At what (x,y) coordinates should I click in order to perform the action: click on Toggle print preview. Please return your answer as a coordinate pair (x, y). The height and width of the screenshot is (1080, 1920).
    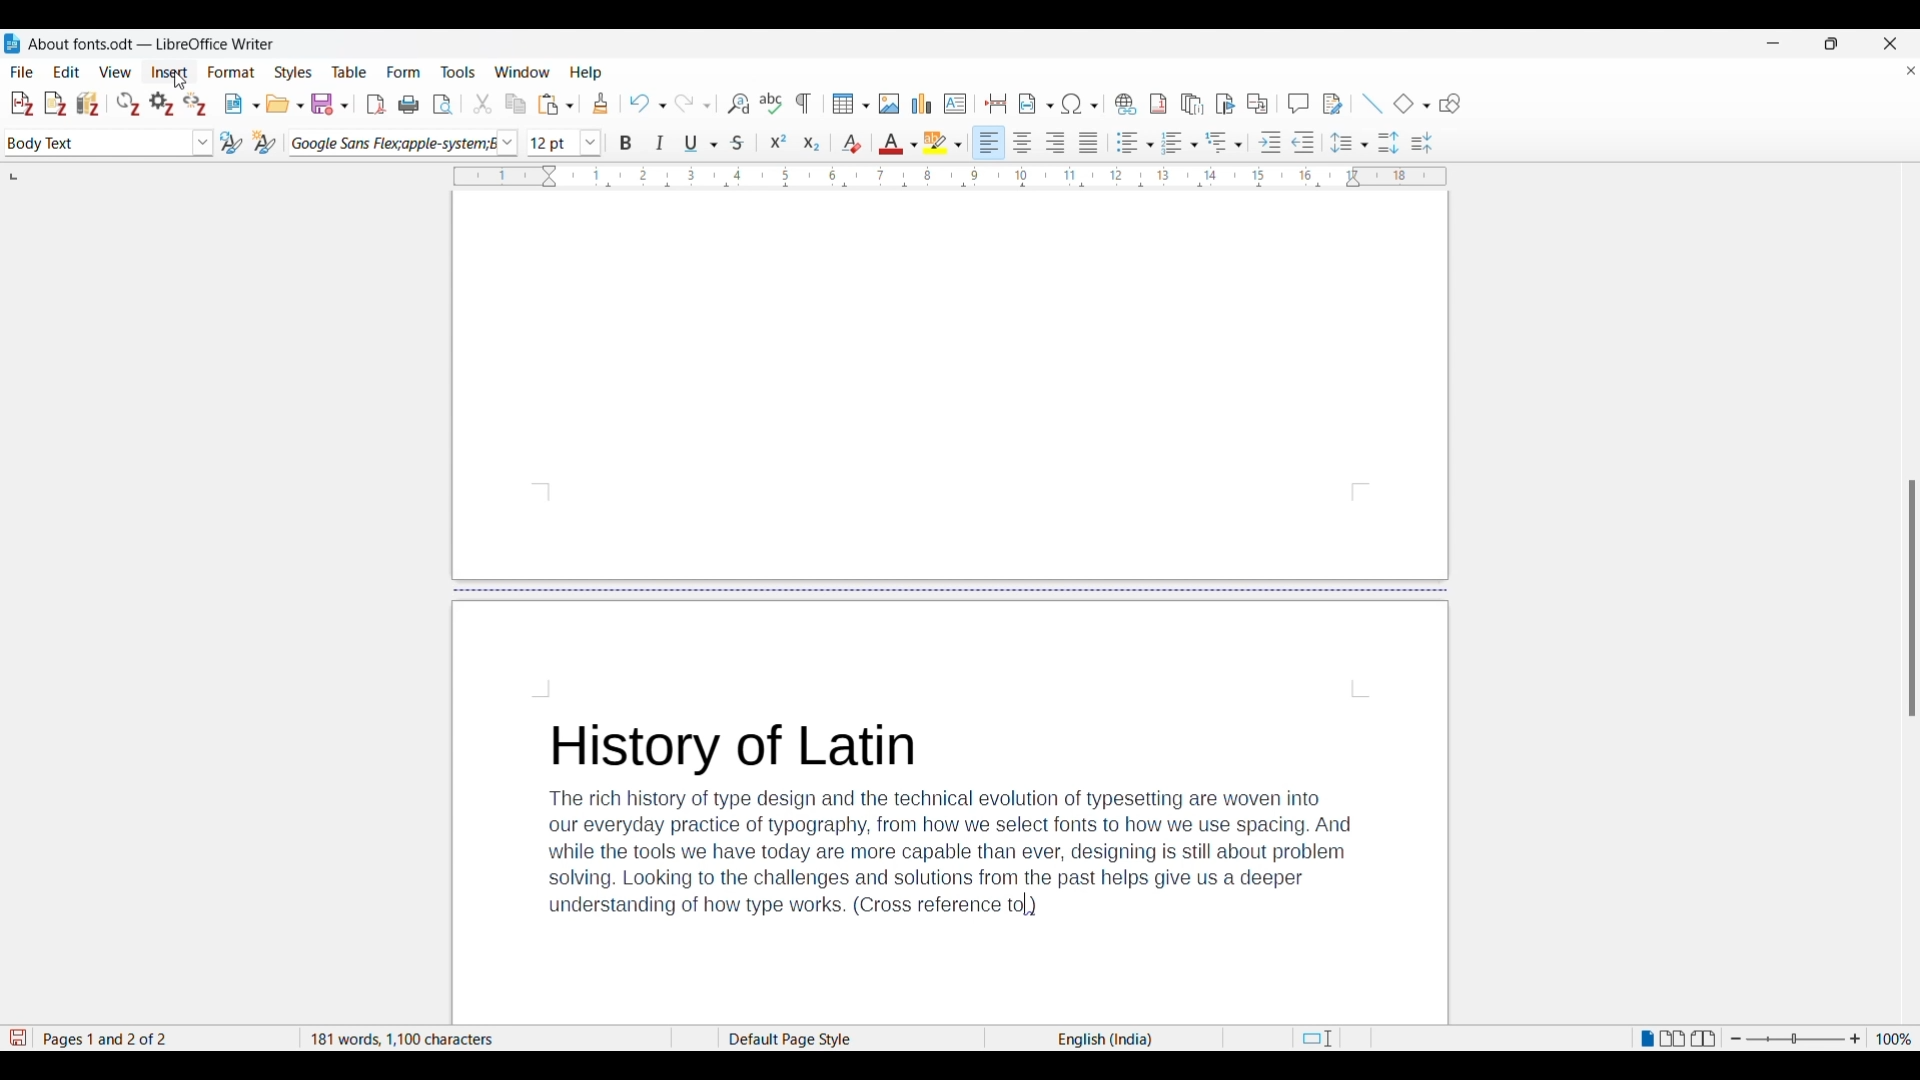
    Looking at the image, I should click on (445, 105).